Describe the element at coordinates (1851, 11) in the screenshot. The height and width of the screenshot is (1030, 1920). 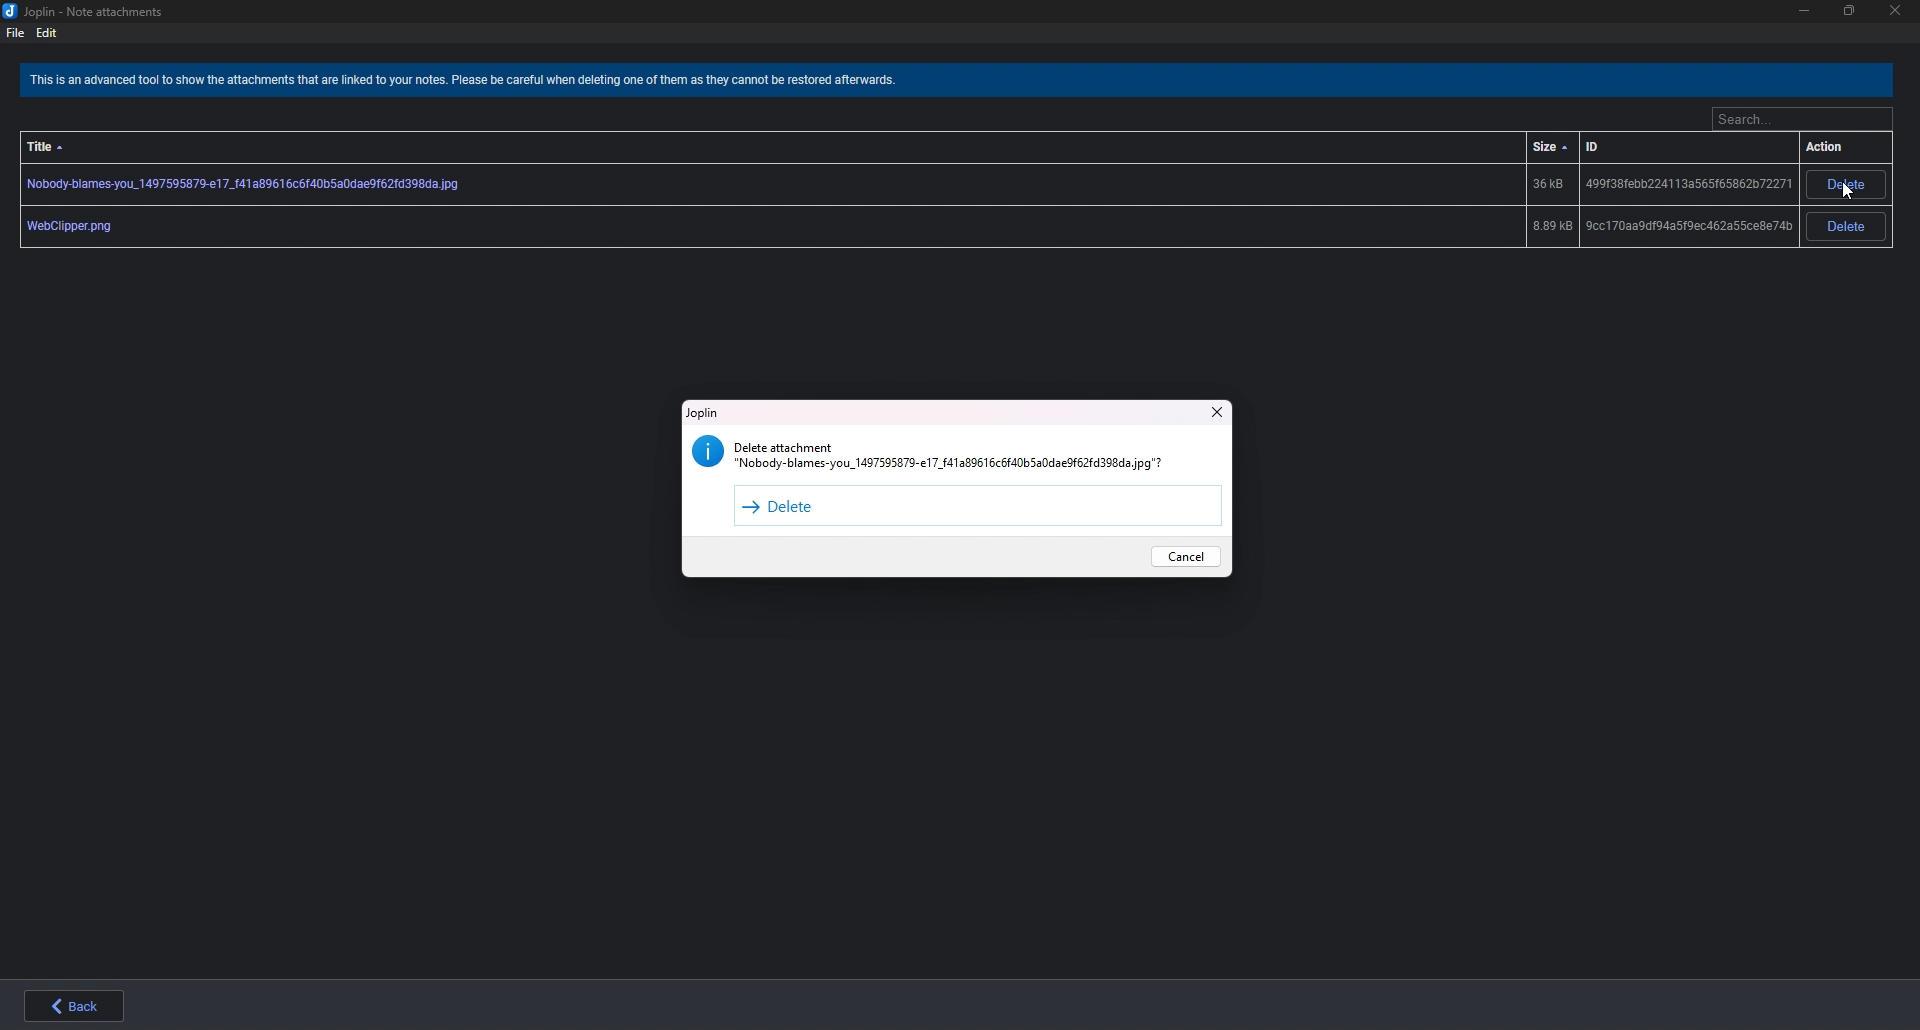
I see `Resize` at that location.